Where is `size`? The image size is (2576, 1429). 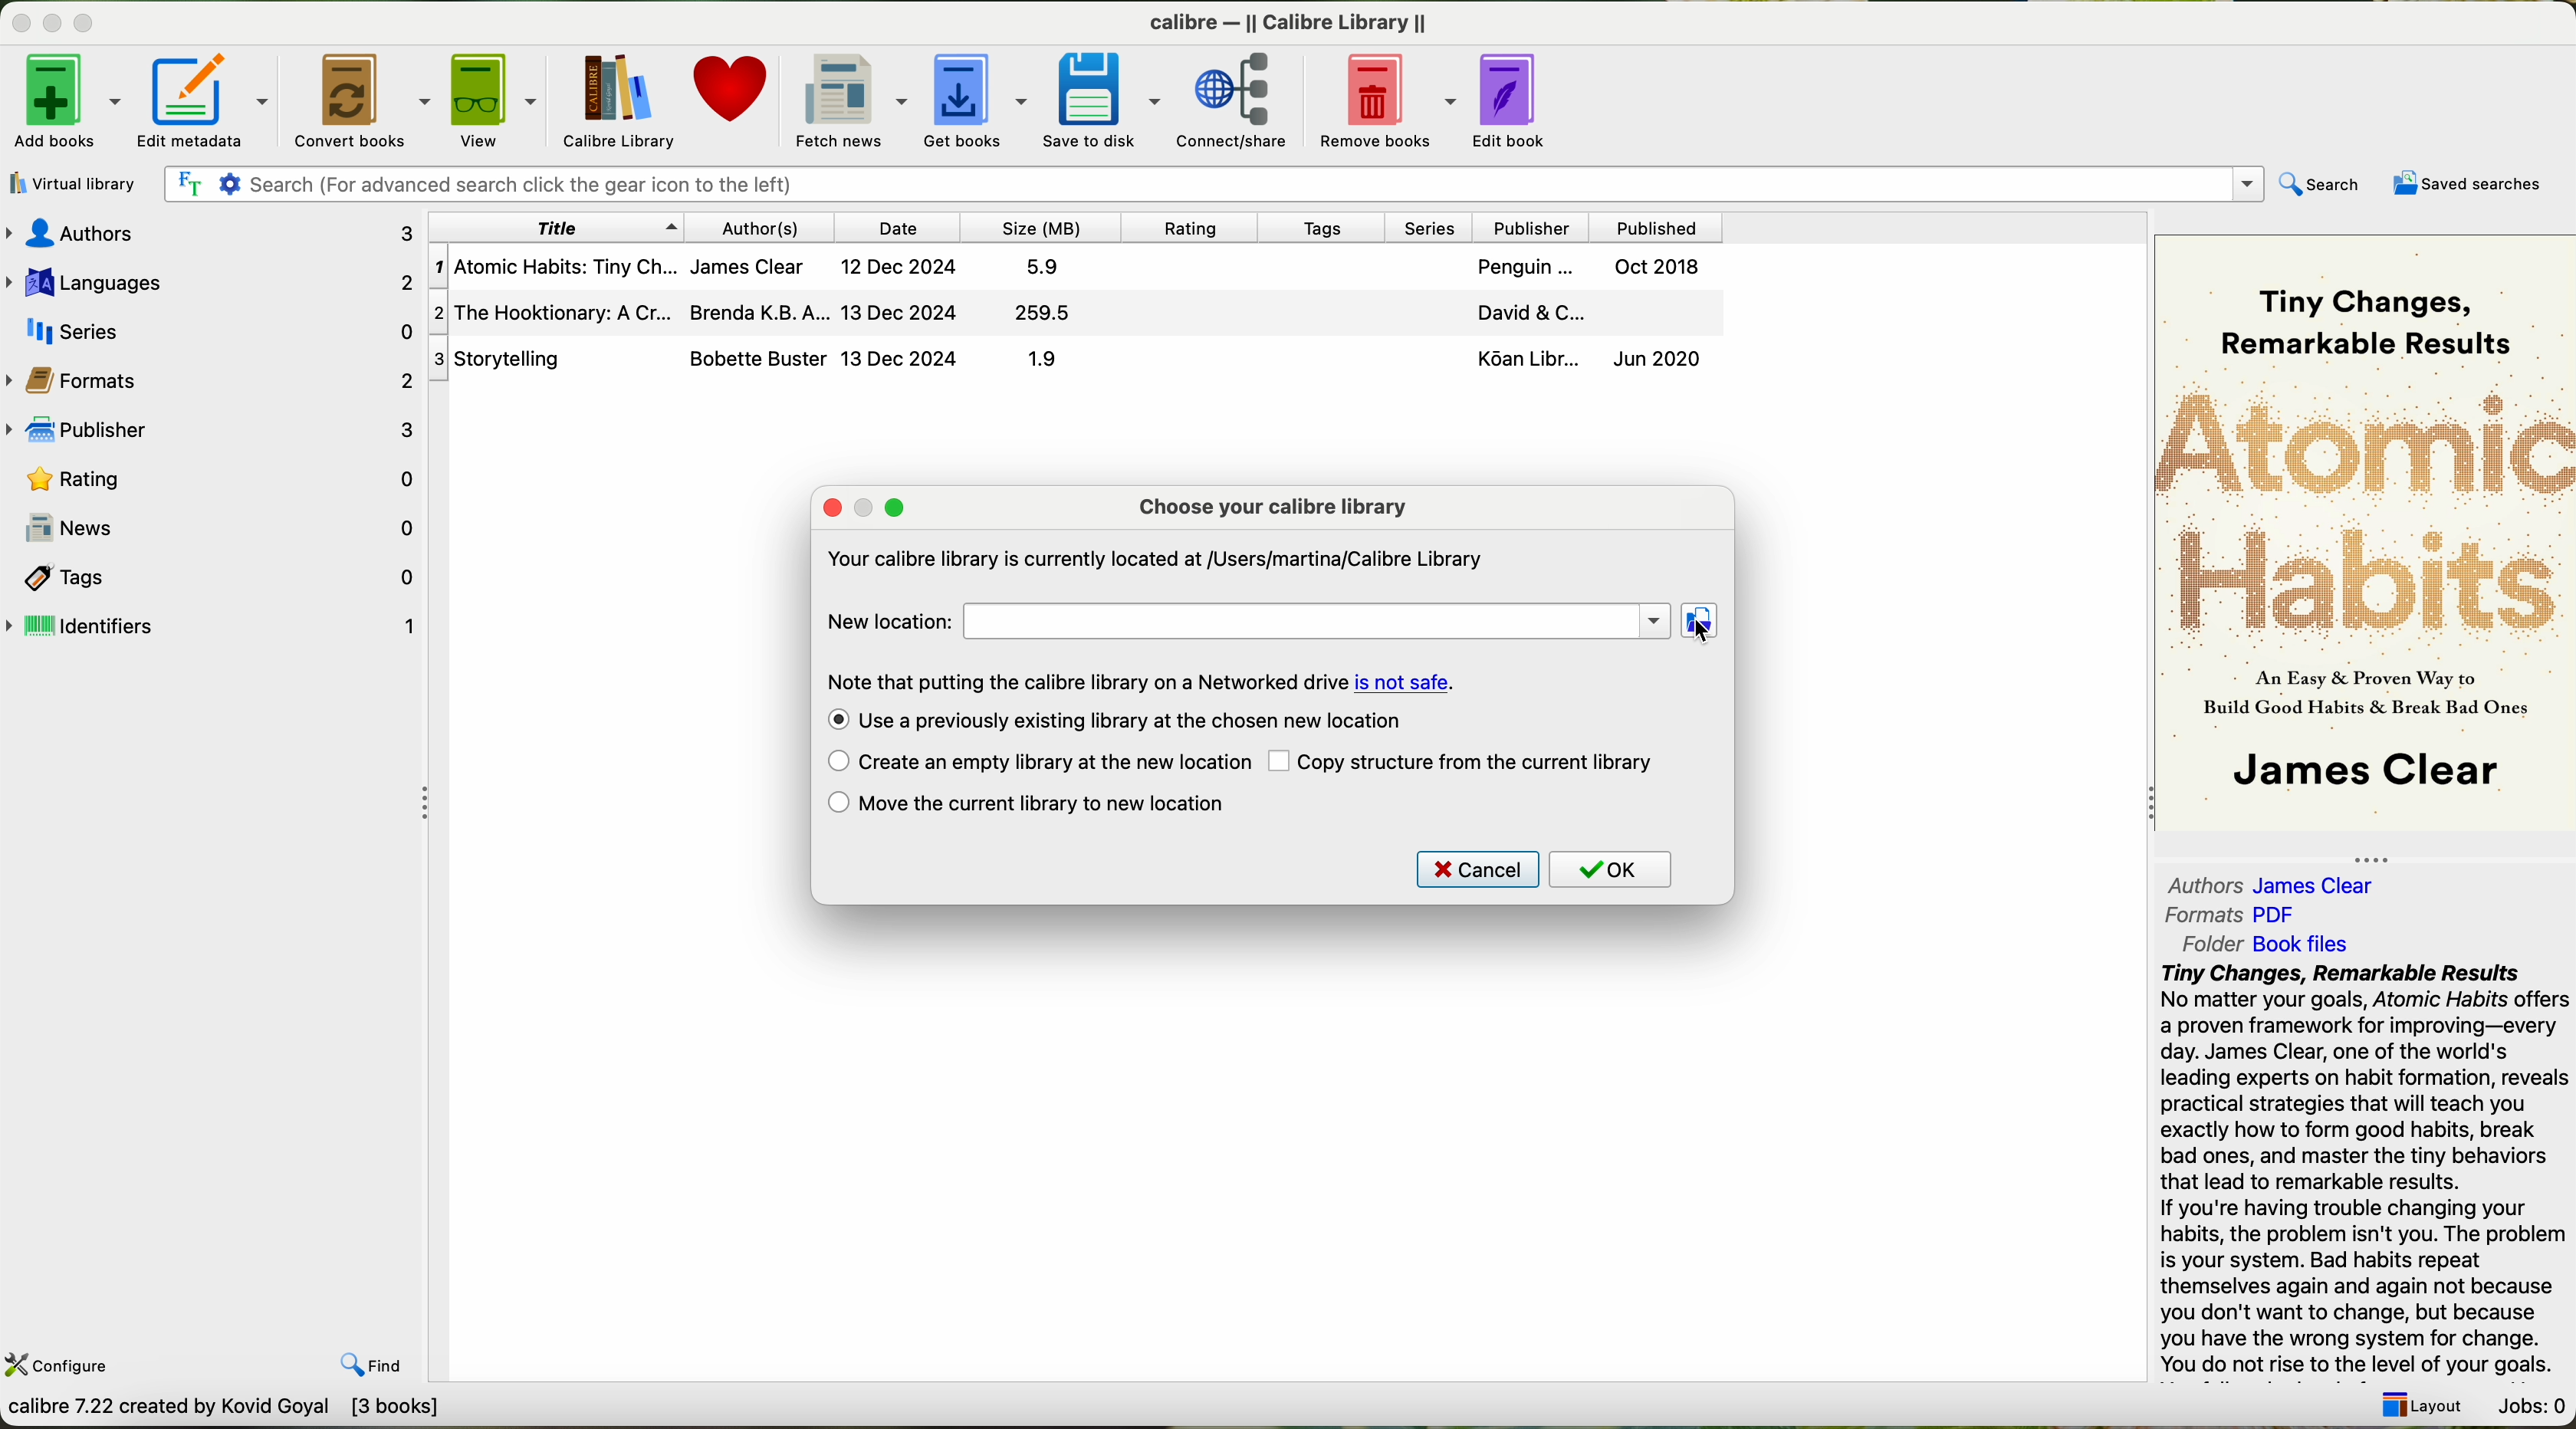 size is located at coordinates (1042, 228).